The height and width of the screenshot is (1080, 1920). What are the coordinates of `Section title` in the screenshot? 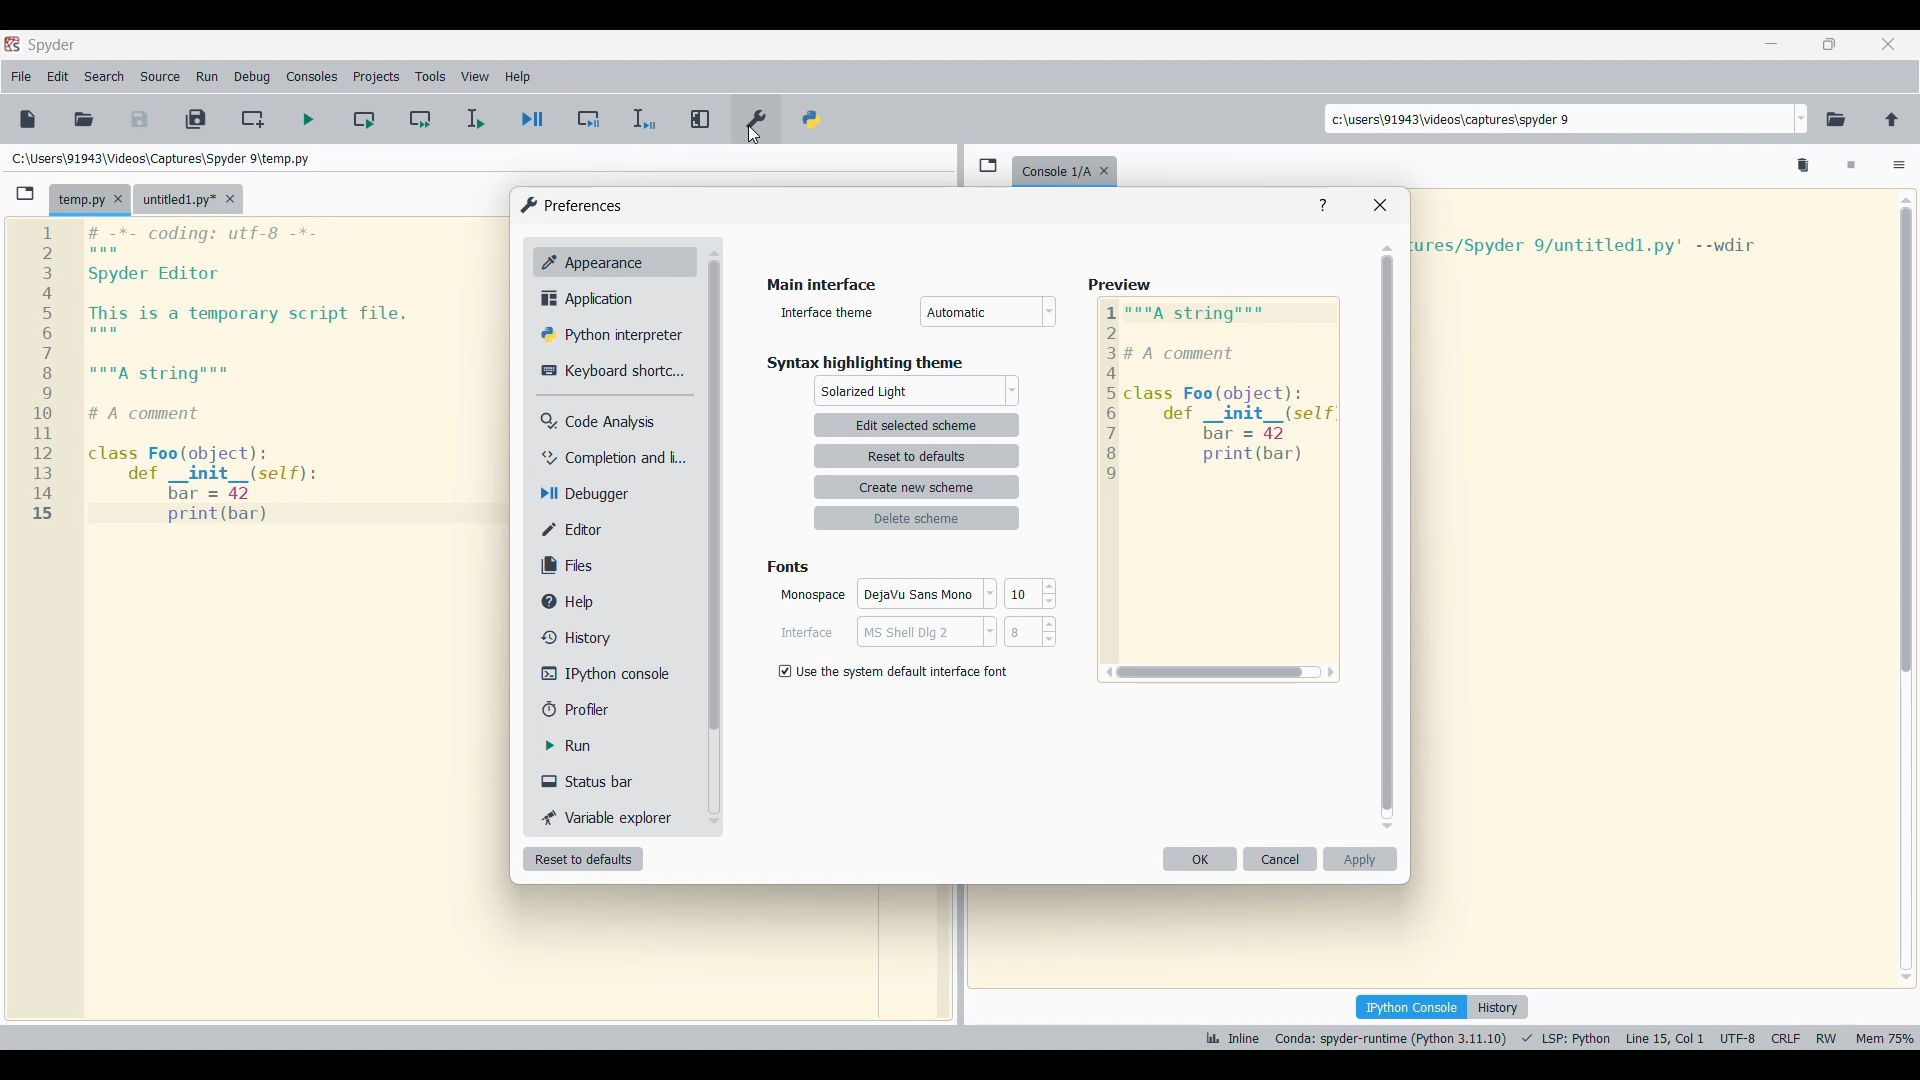 It's located at (789, 567).